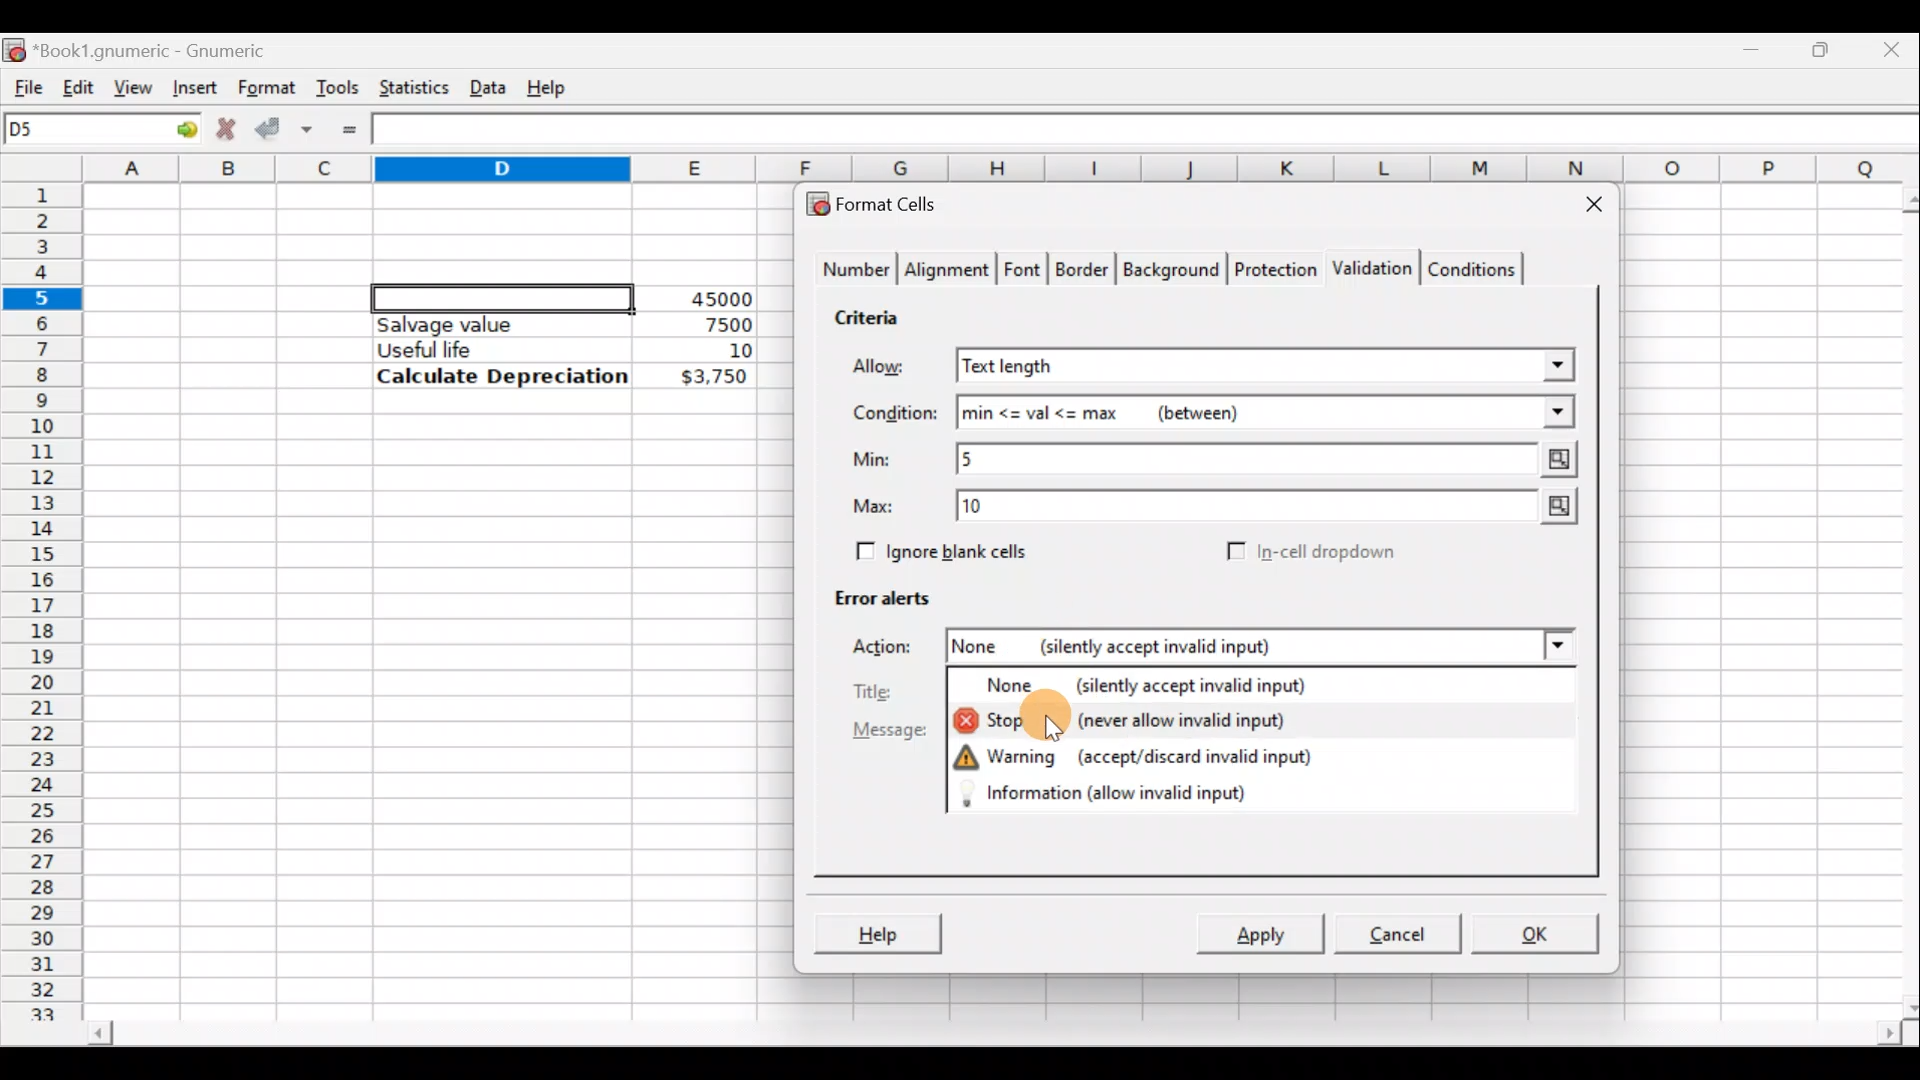 The width and height of the screenshot is (1920, 1080). What do you see at coordinates (1267, 367) in the screenshot?
I see `Text length selected` at bounding box center [1267, 367].